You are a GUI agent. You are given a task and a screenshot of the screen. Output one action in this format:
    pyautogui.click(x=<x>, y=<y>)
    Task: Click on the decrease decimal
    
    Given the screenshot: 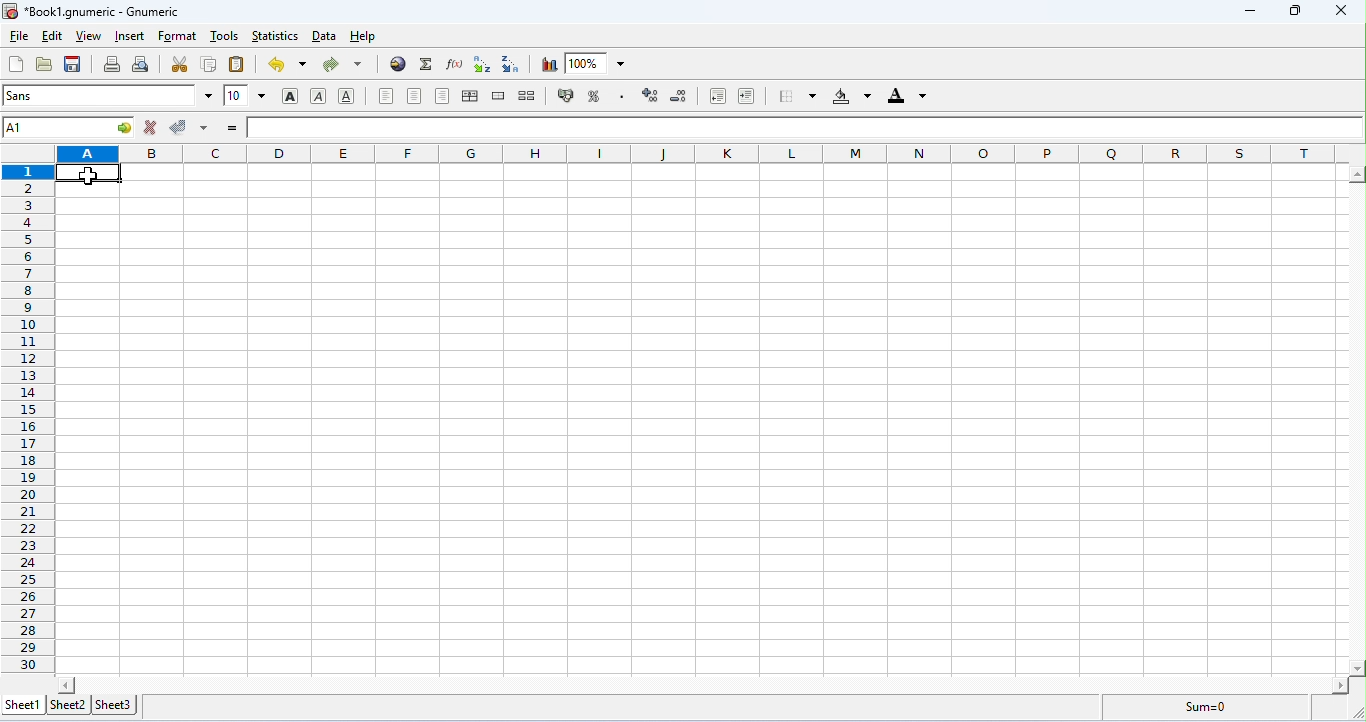 What is the action you would take?
    pyautogui.click(x=745, y=96)
    